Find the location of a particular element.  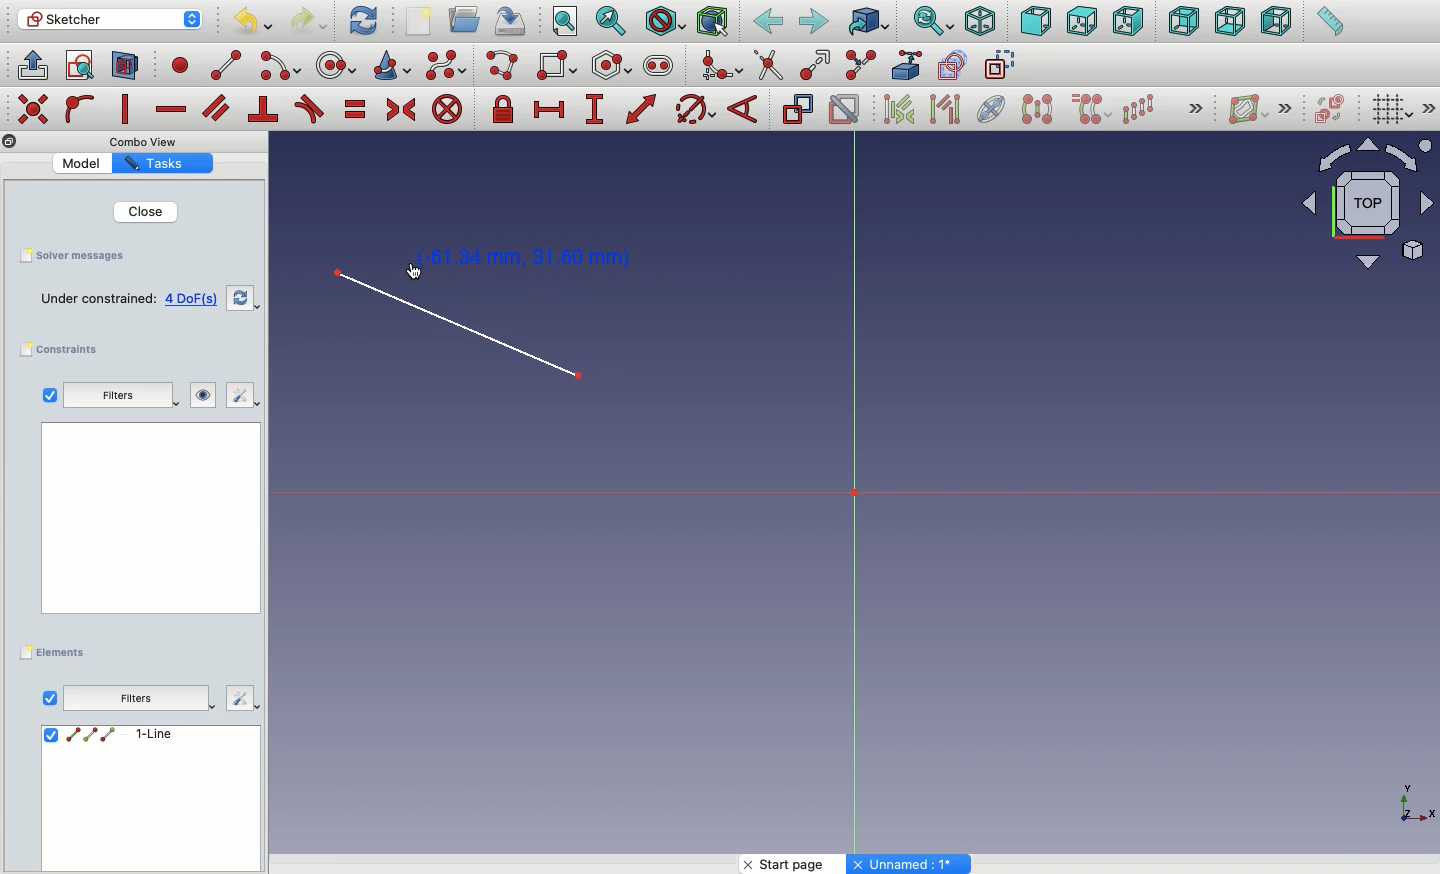

Constrain horizontal distance is located at coordinates (553, 111).